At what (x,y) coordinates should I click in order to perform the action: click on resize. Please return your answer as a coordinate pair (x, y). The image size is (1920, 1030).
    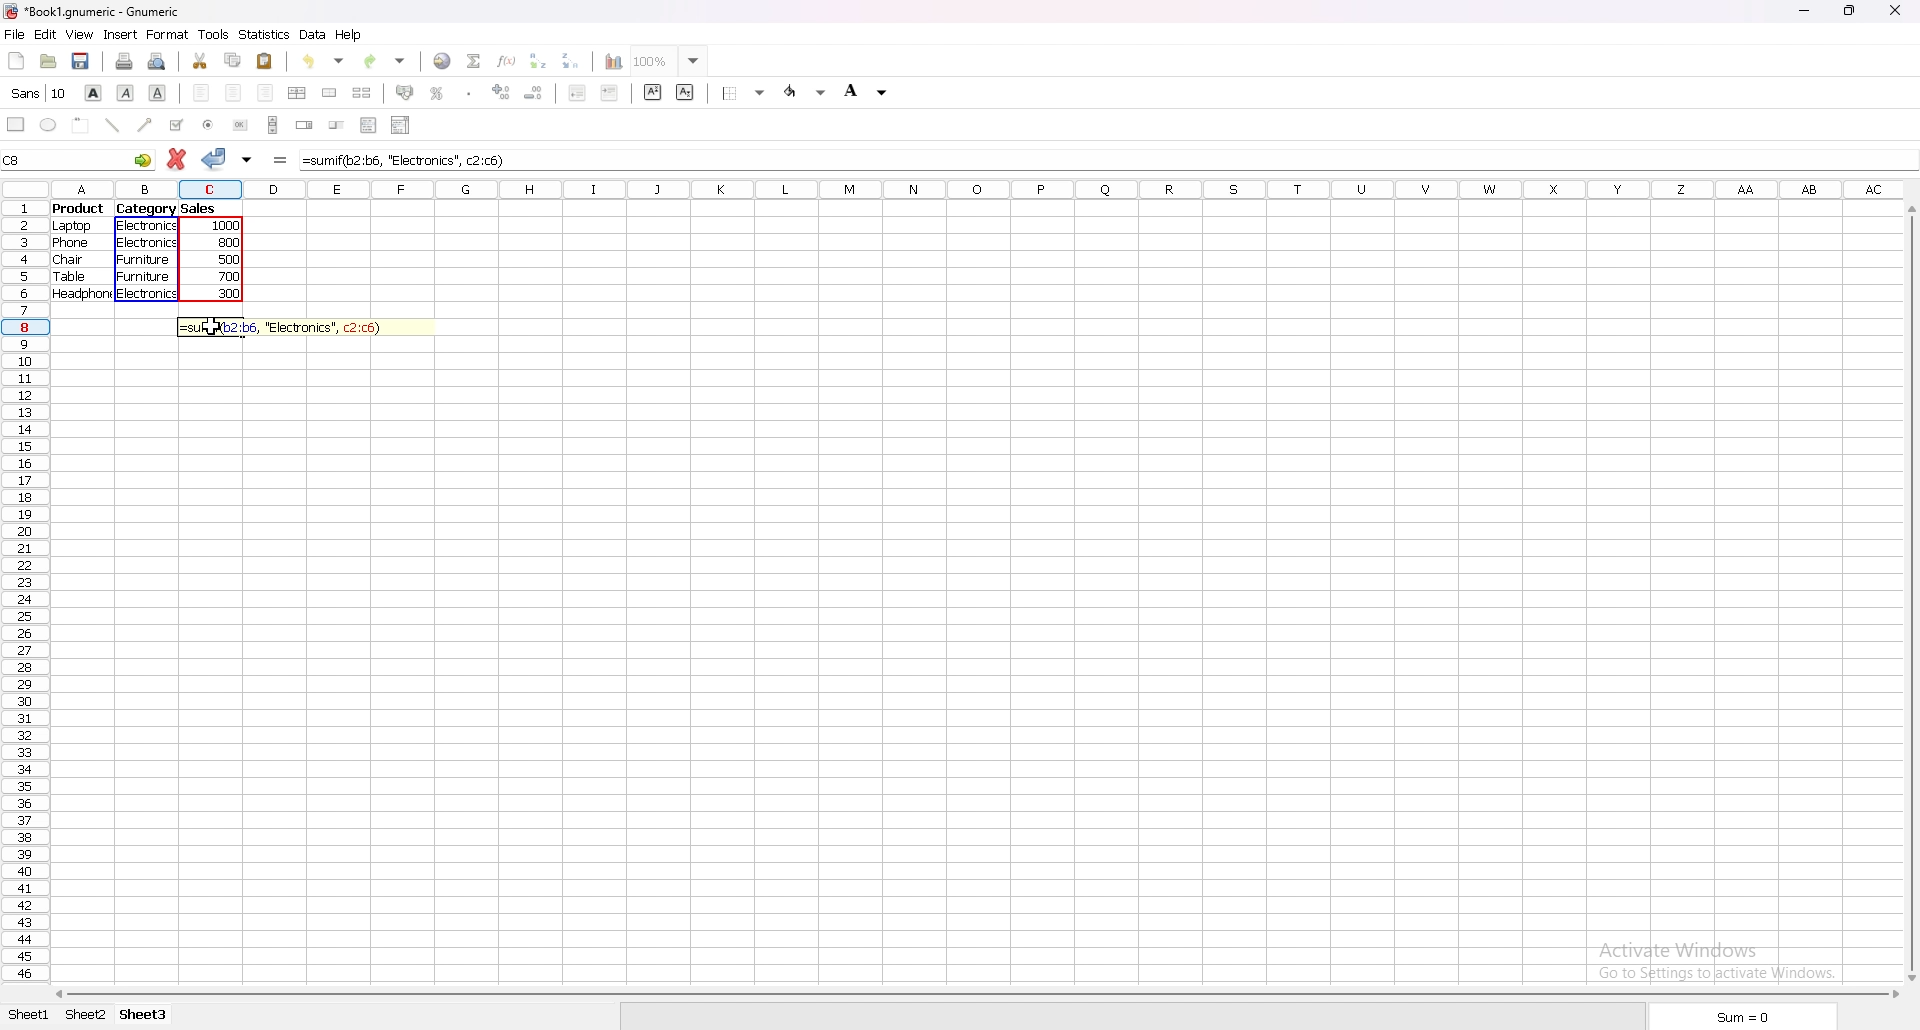
    Looking at the image, I should click on (1849, 11).